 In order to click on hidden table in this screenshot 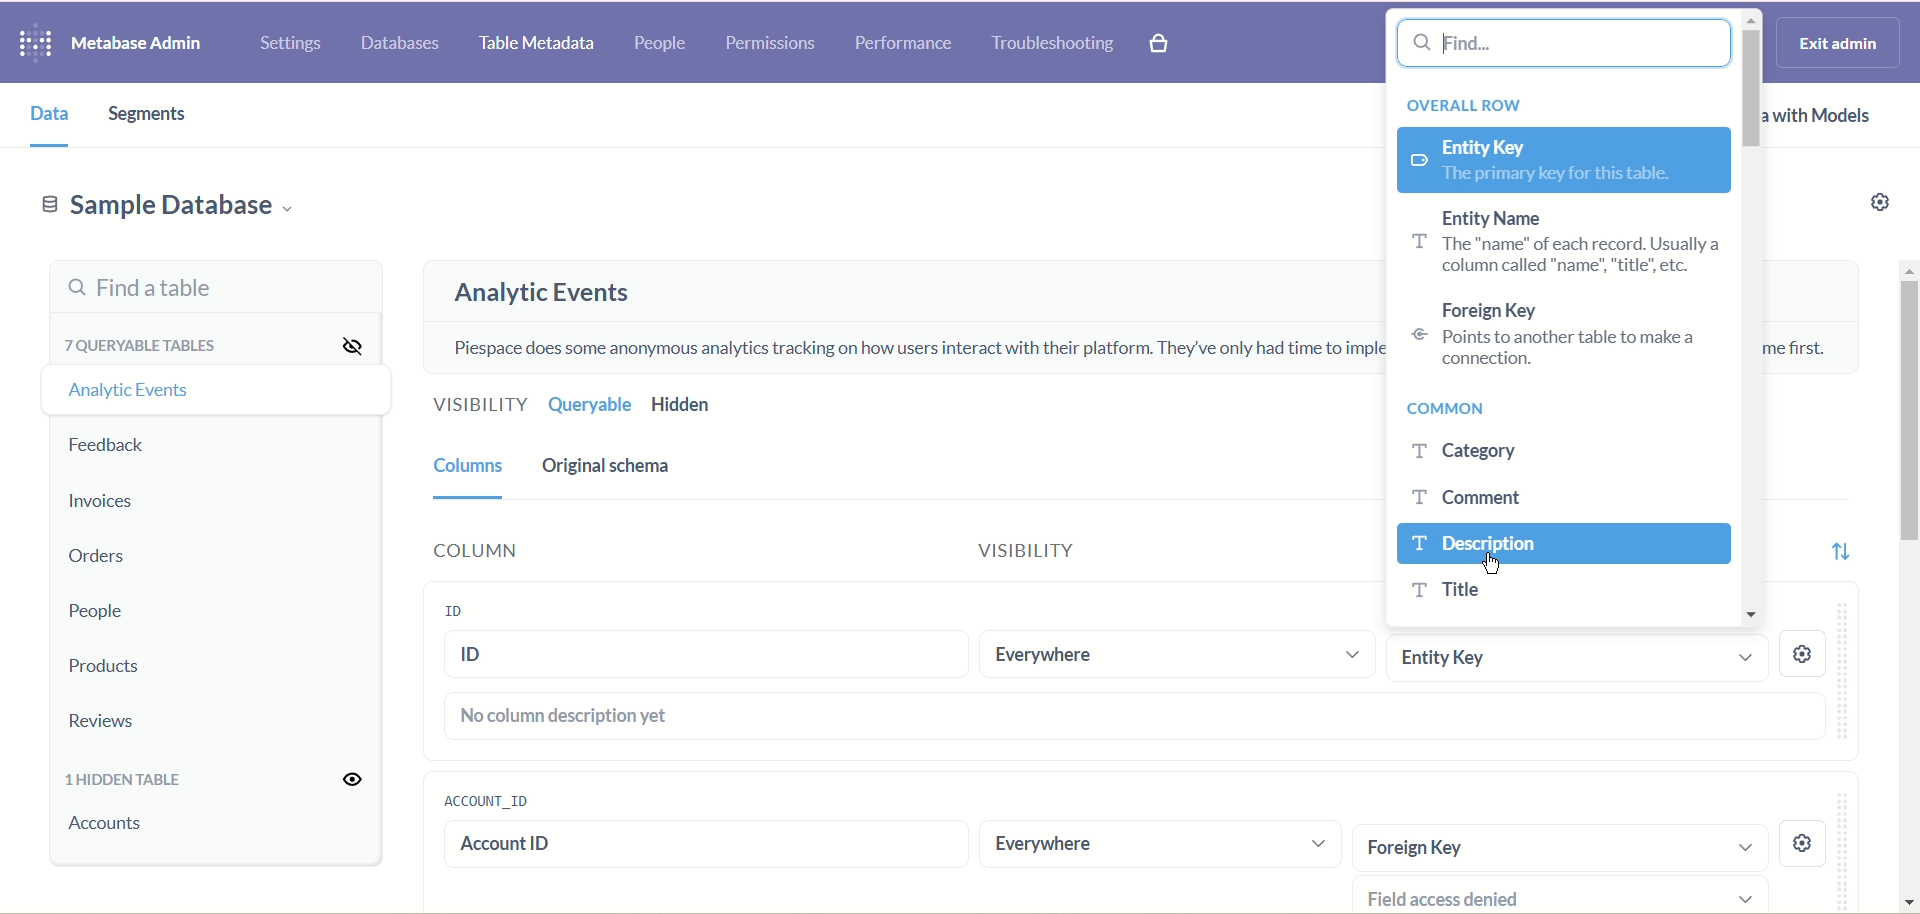, I will do `click(125, 783)`.